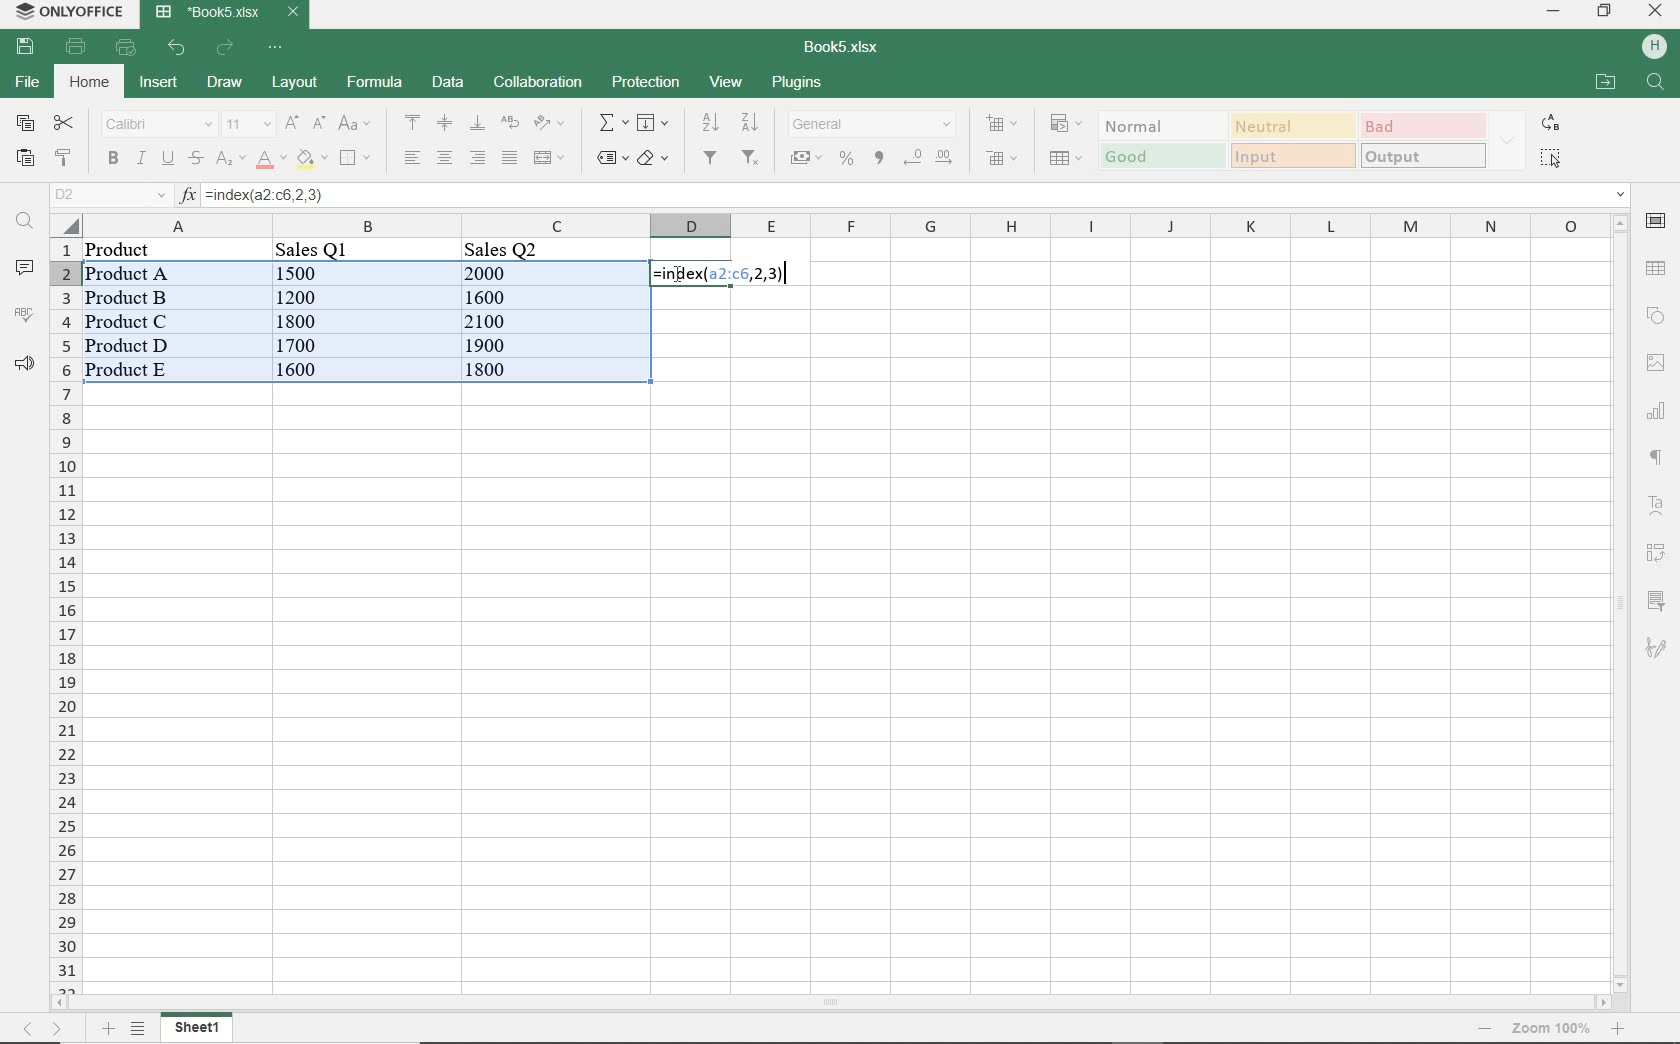 The width and height of the screenshot is (1680, 1044). What do you see at coordinates (1658, 312) in the screenshot?
I see `shape` at bounding box center [1658, 312].